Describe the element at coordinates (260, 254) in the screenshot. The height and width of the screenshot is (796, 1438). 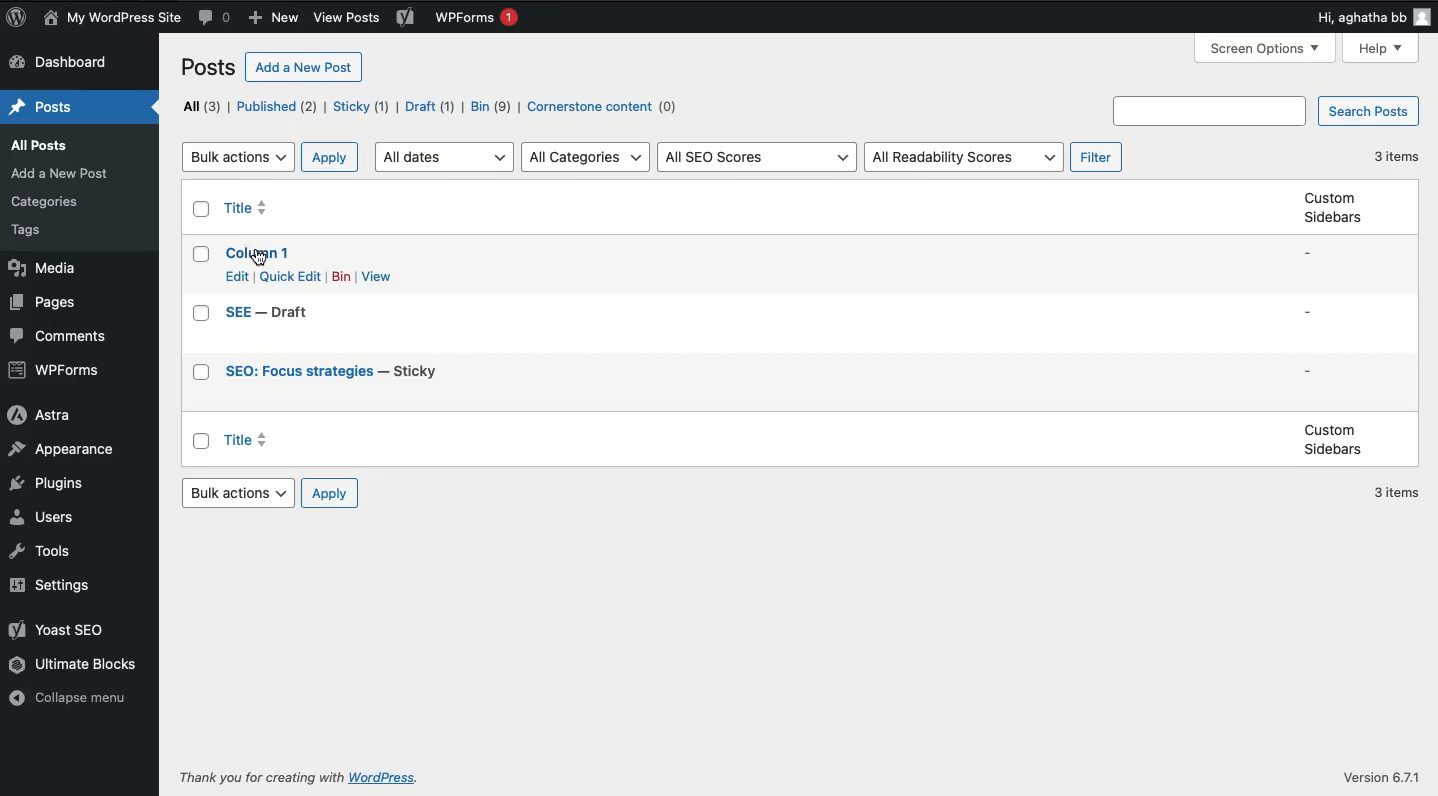
I see `Title` at that location.